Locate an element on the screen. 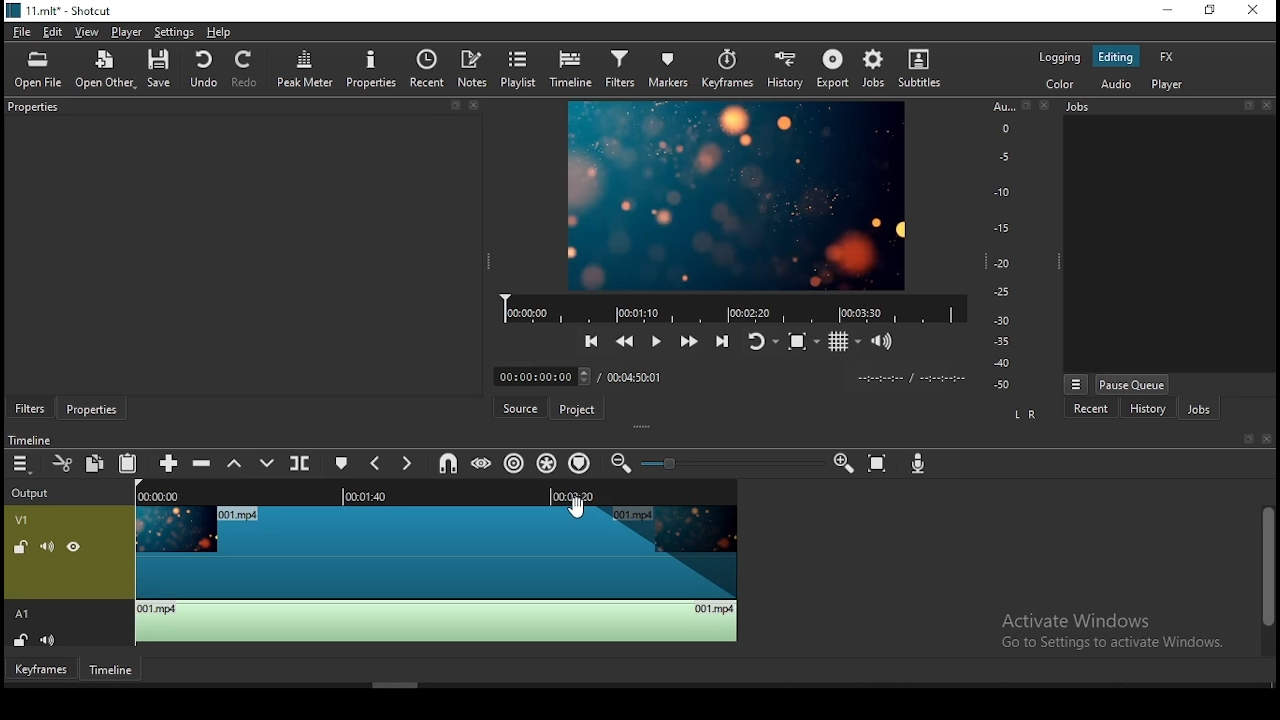 This screenshot has height=720, width=1280. source is located at coordinates (519, 409).